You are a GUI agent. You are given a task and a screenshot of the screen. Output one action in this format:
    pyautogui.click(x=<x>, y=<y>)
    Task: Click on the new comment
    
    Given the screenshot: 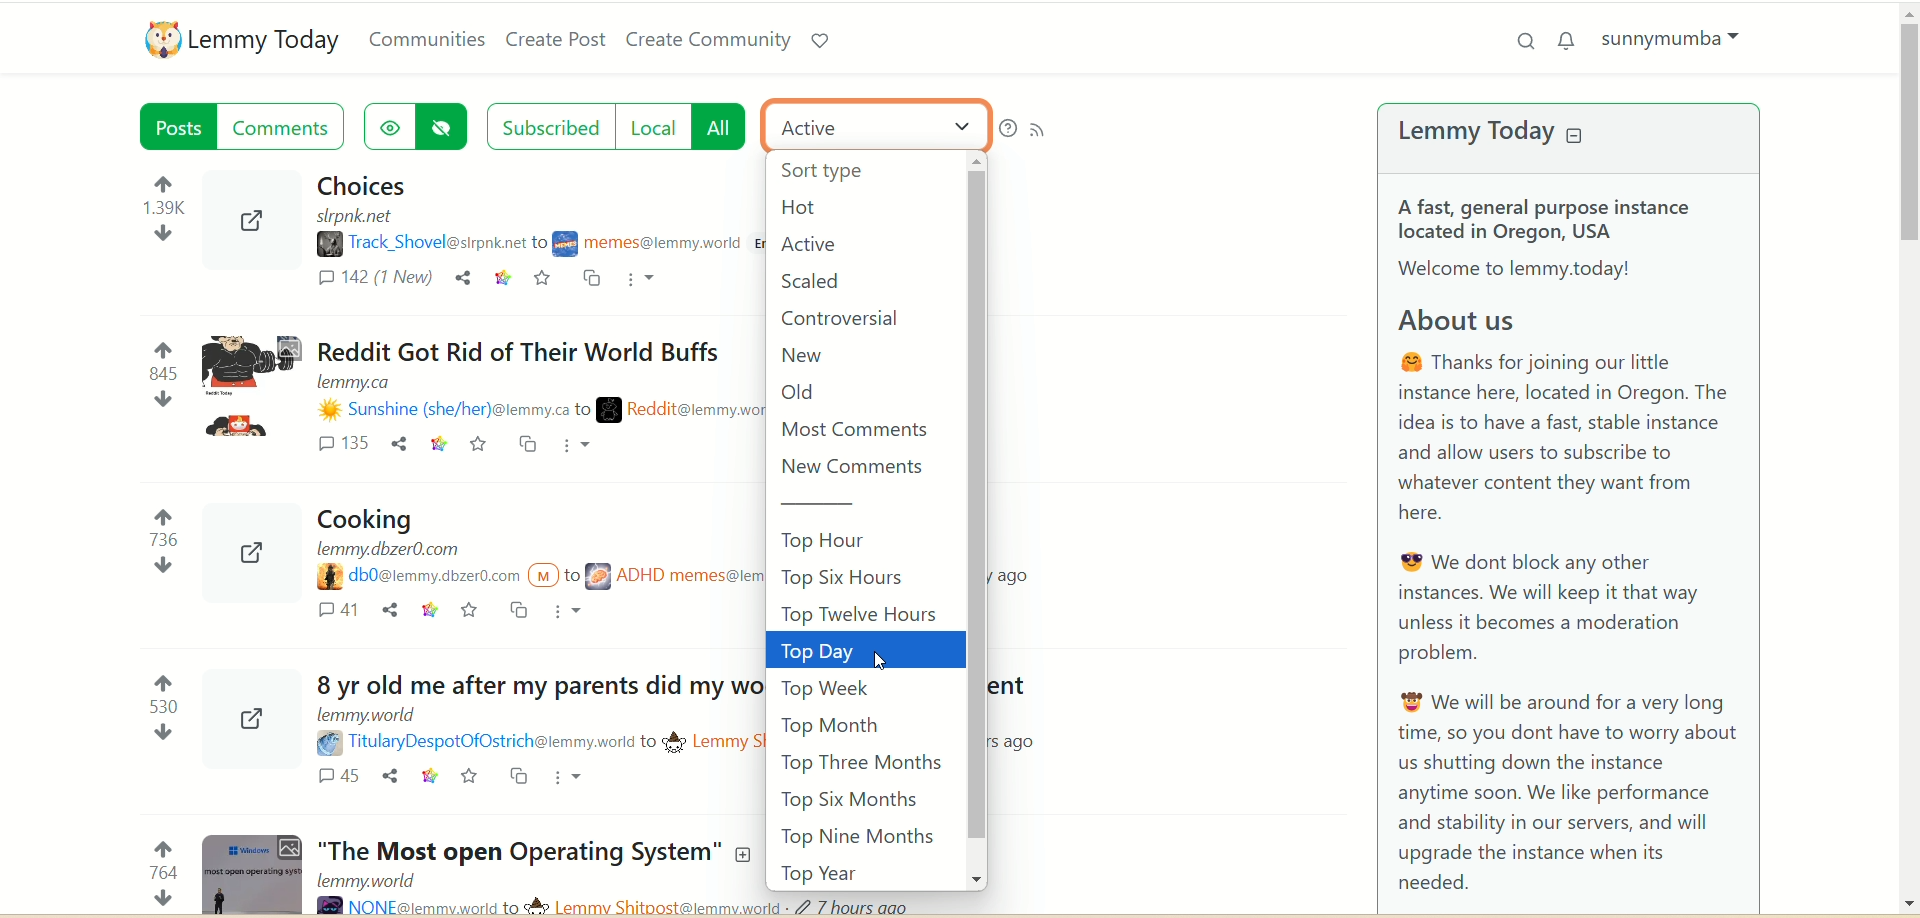 What is the action you would take?
    pyautogui.click(x=863, y=468)
    